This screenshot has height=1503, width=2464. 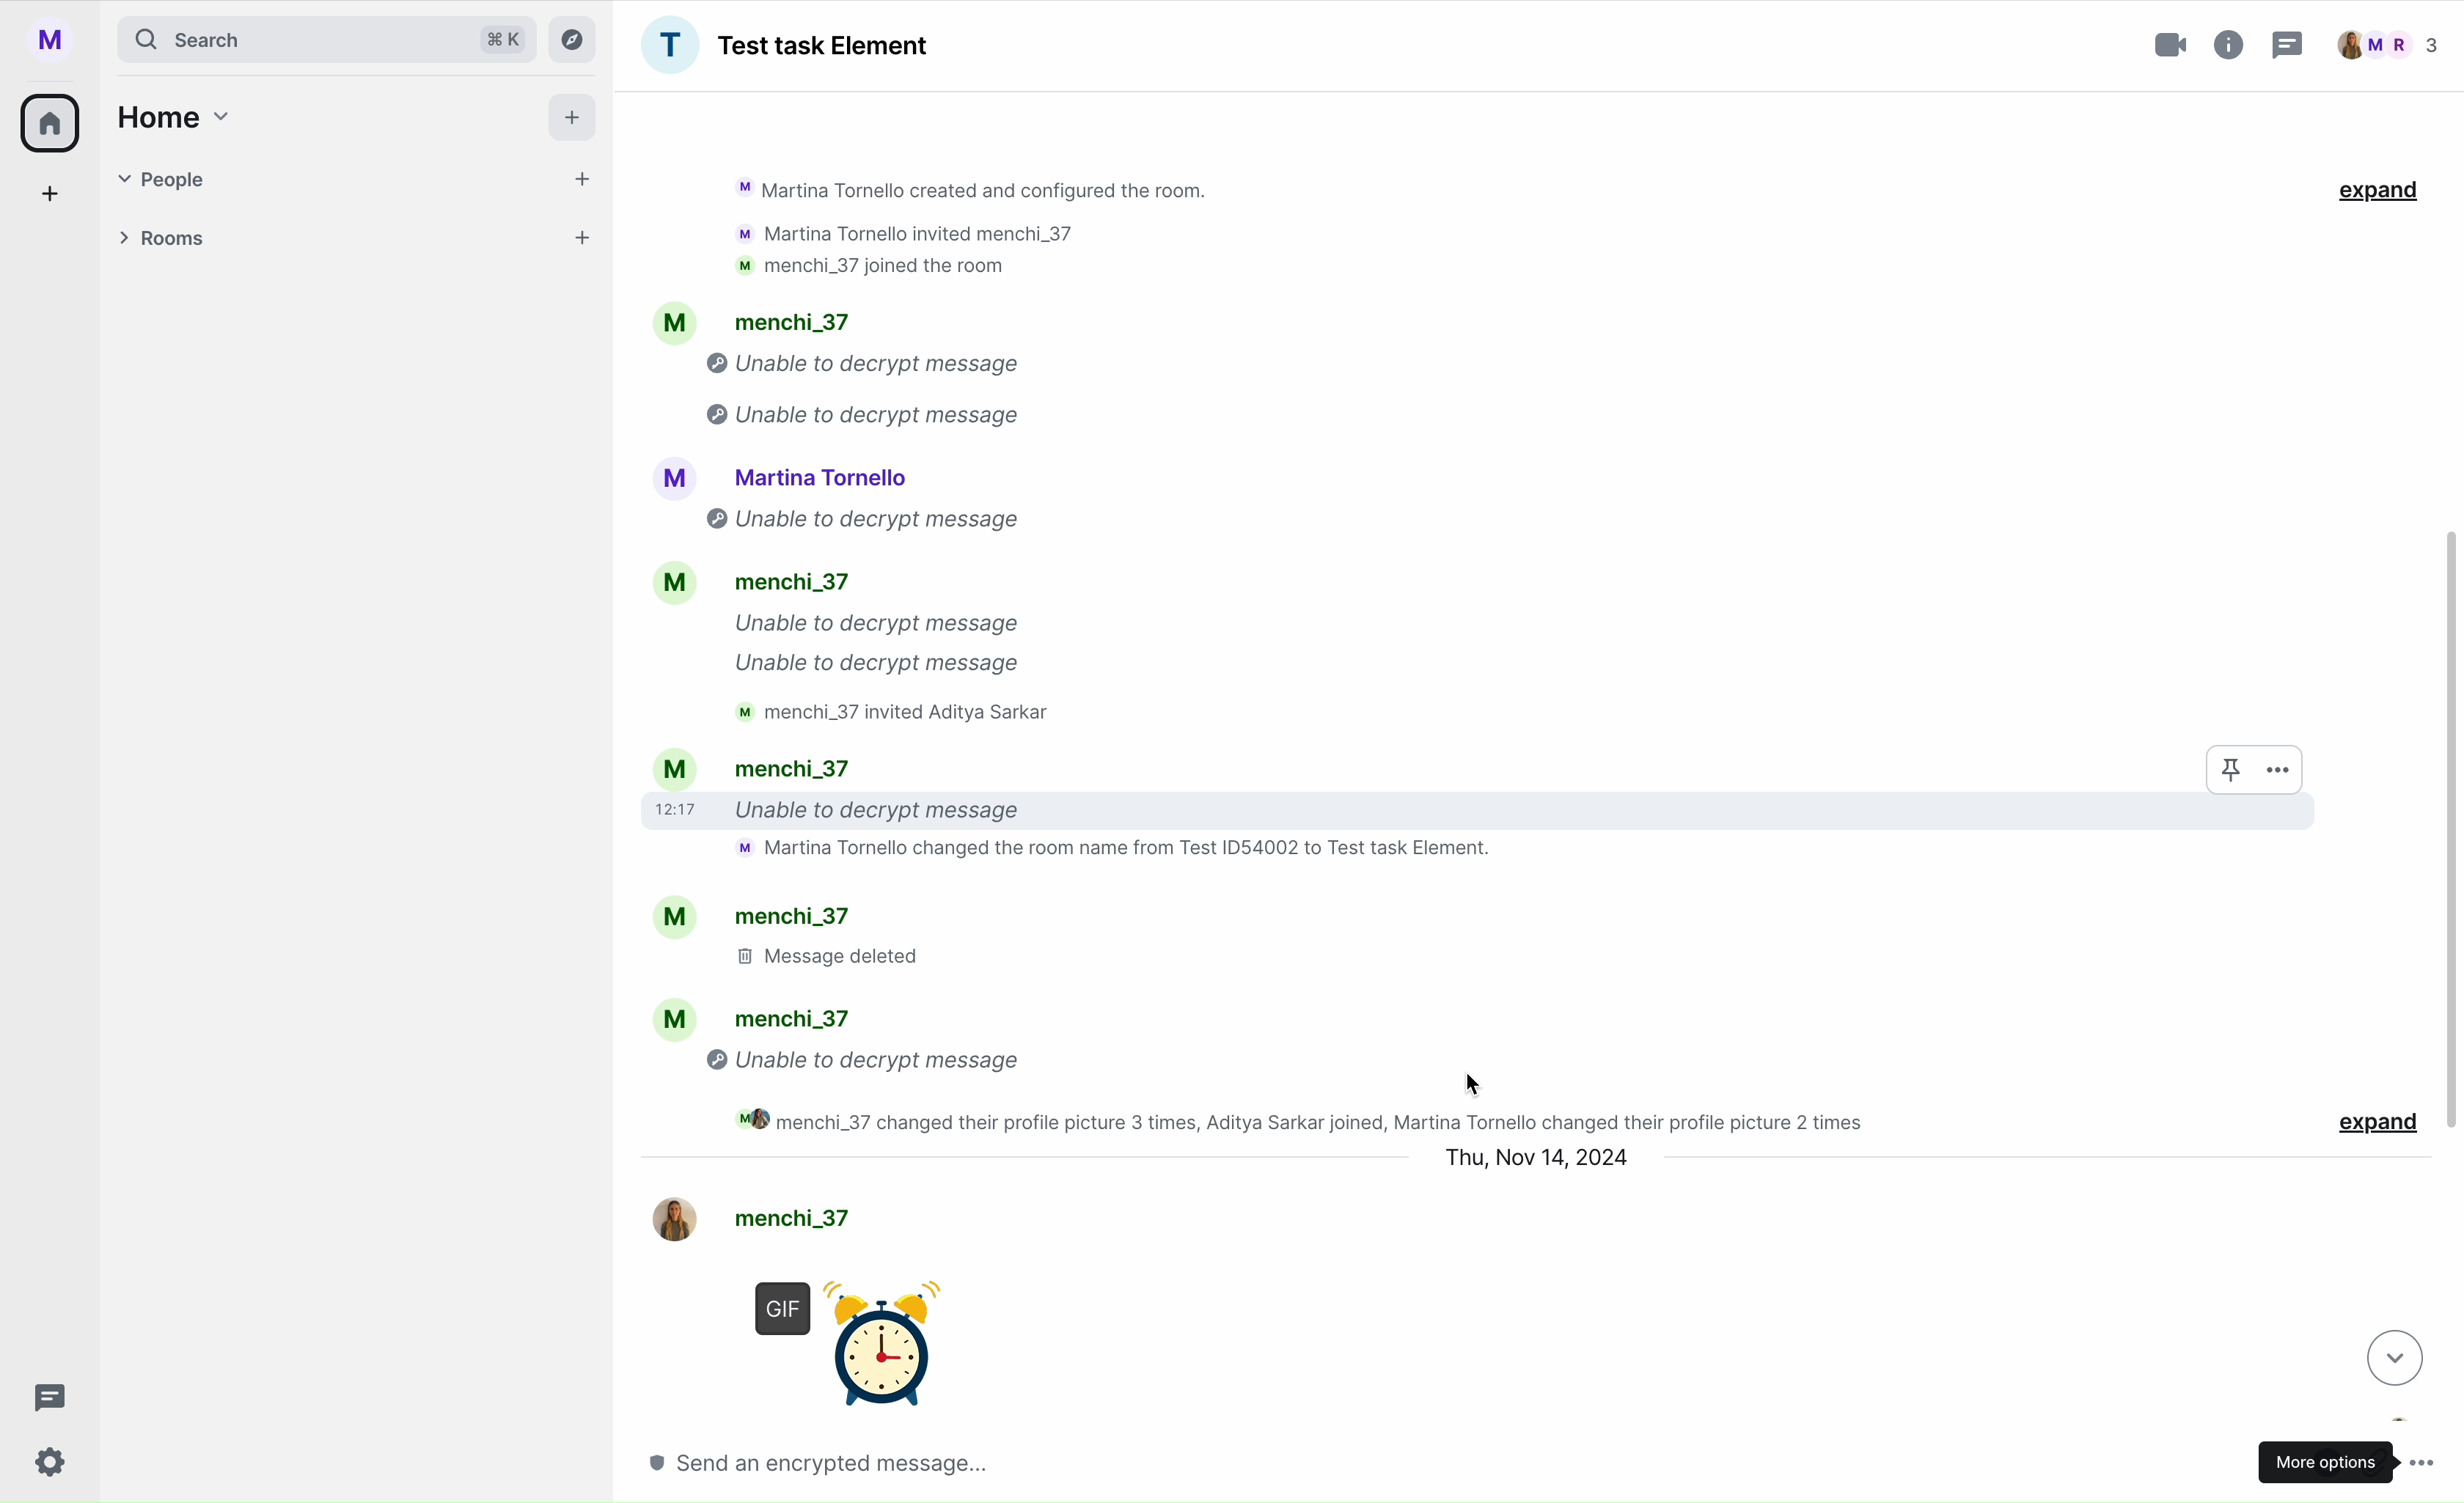 What do you see at coordinates (2173, 45) in the screenshot?
I see `video call` at bounding box center [2173, 45].